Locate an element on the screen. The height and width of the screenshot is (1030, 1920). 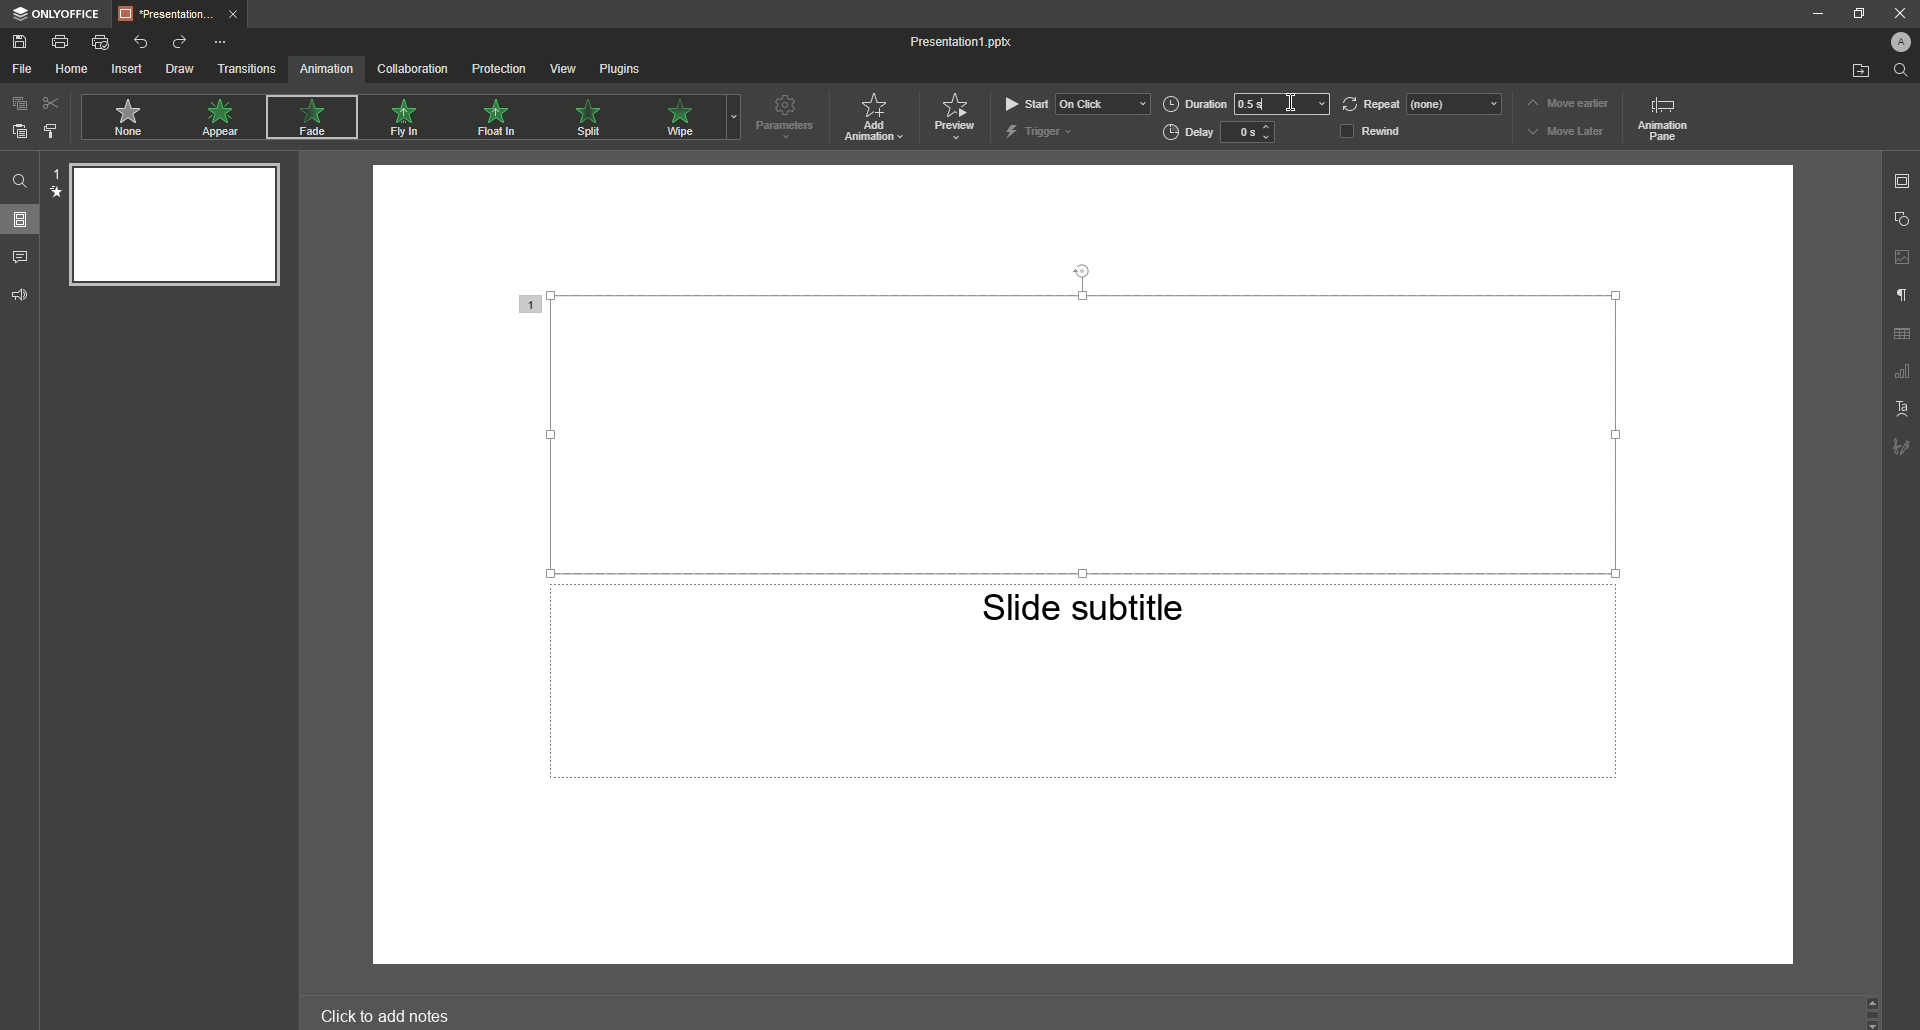
Profile is located at coordinates (1899, 42).